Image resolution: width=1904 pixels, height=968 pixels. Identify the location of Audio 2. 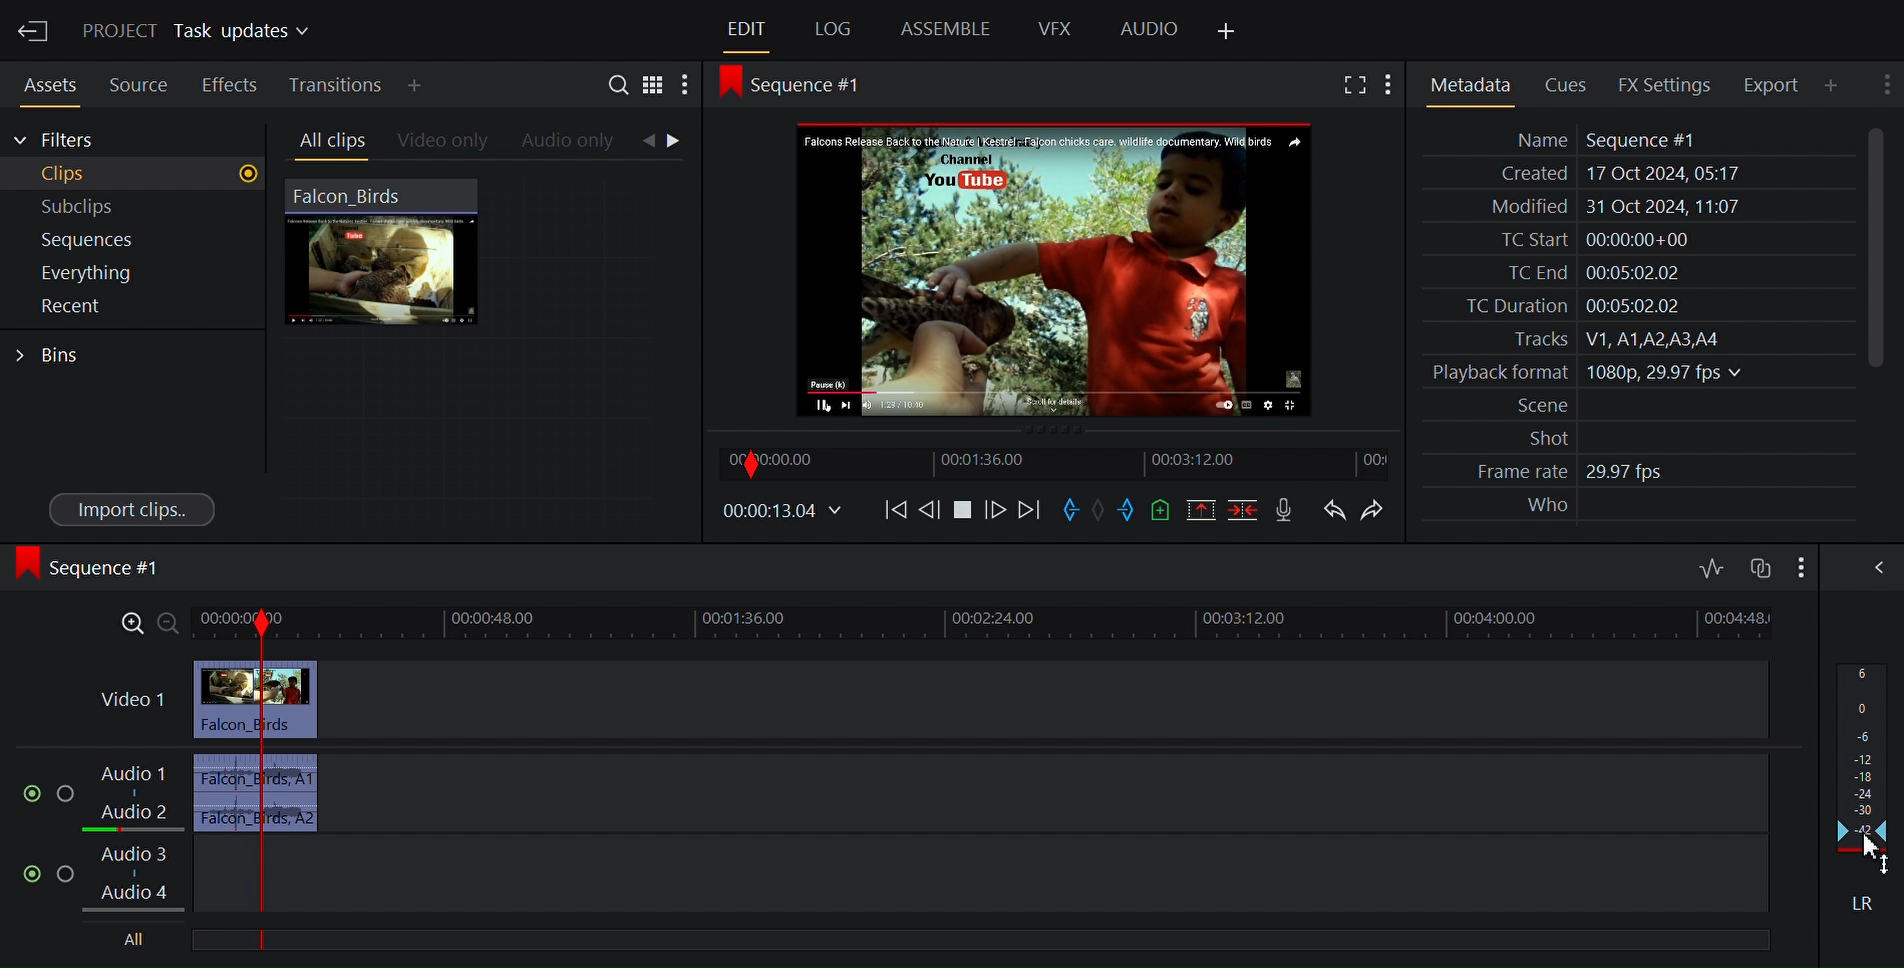
(131, 815).